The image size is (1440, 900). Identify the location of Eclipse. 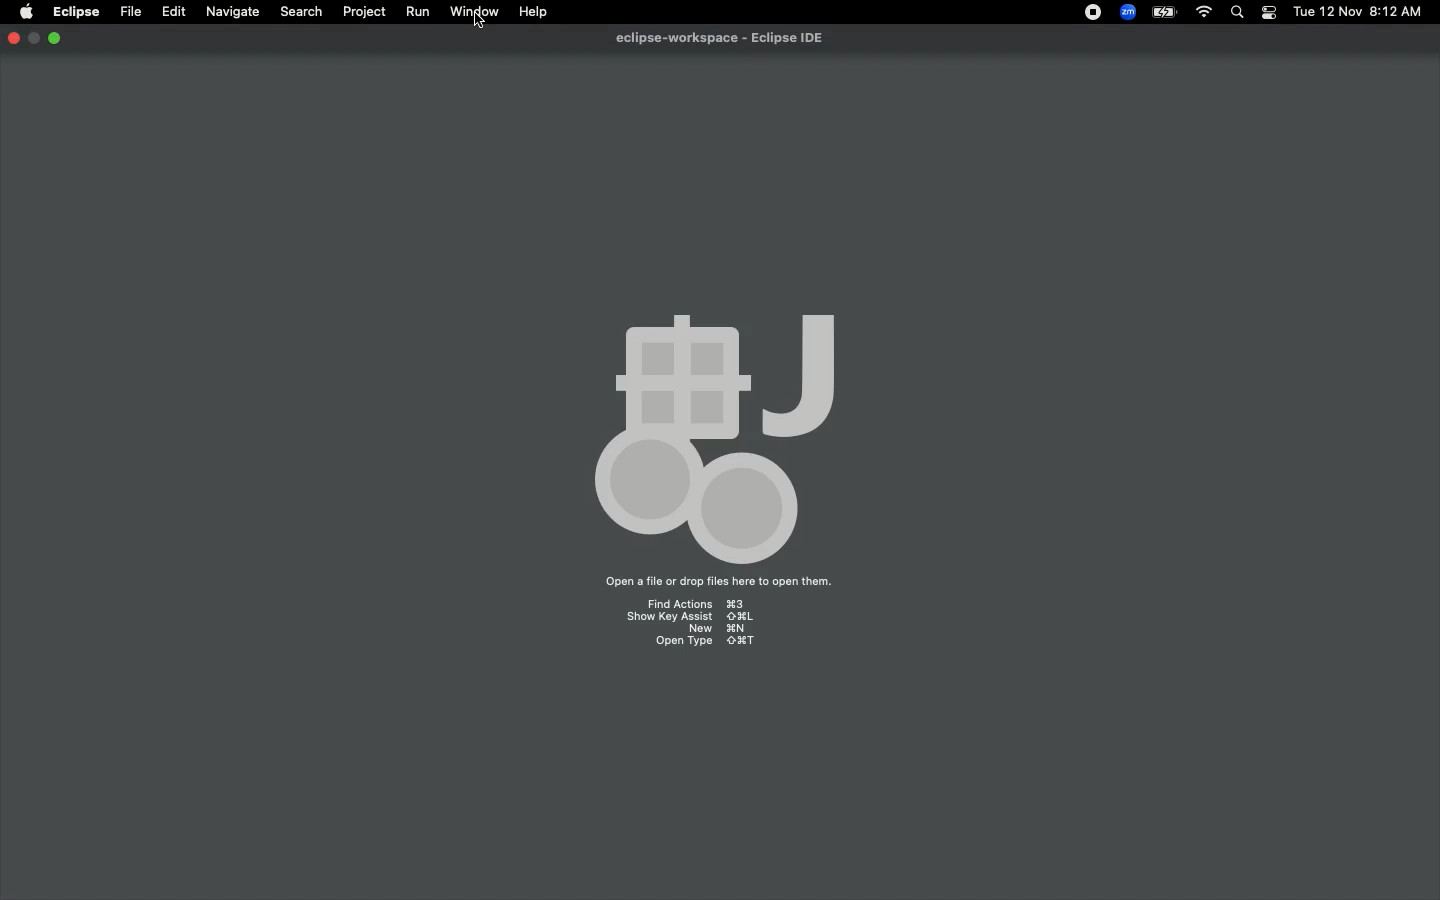
(76, 13).